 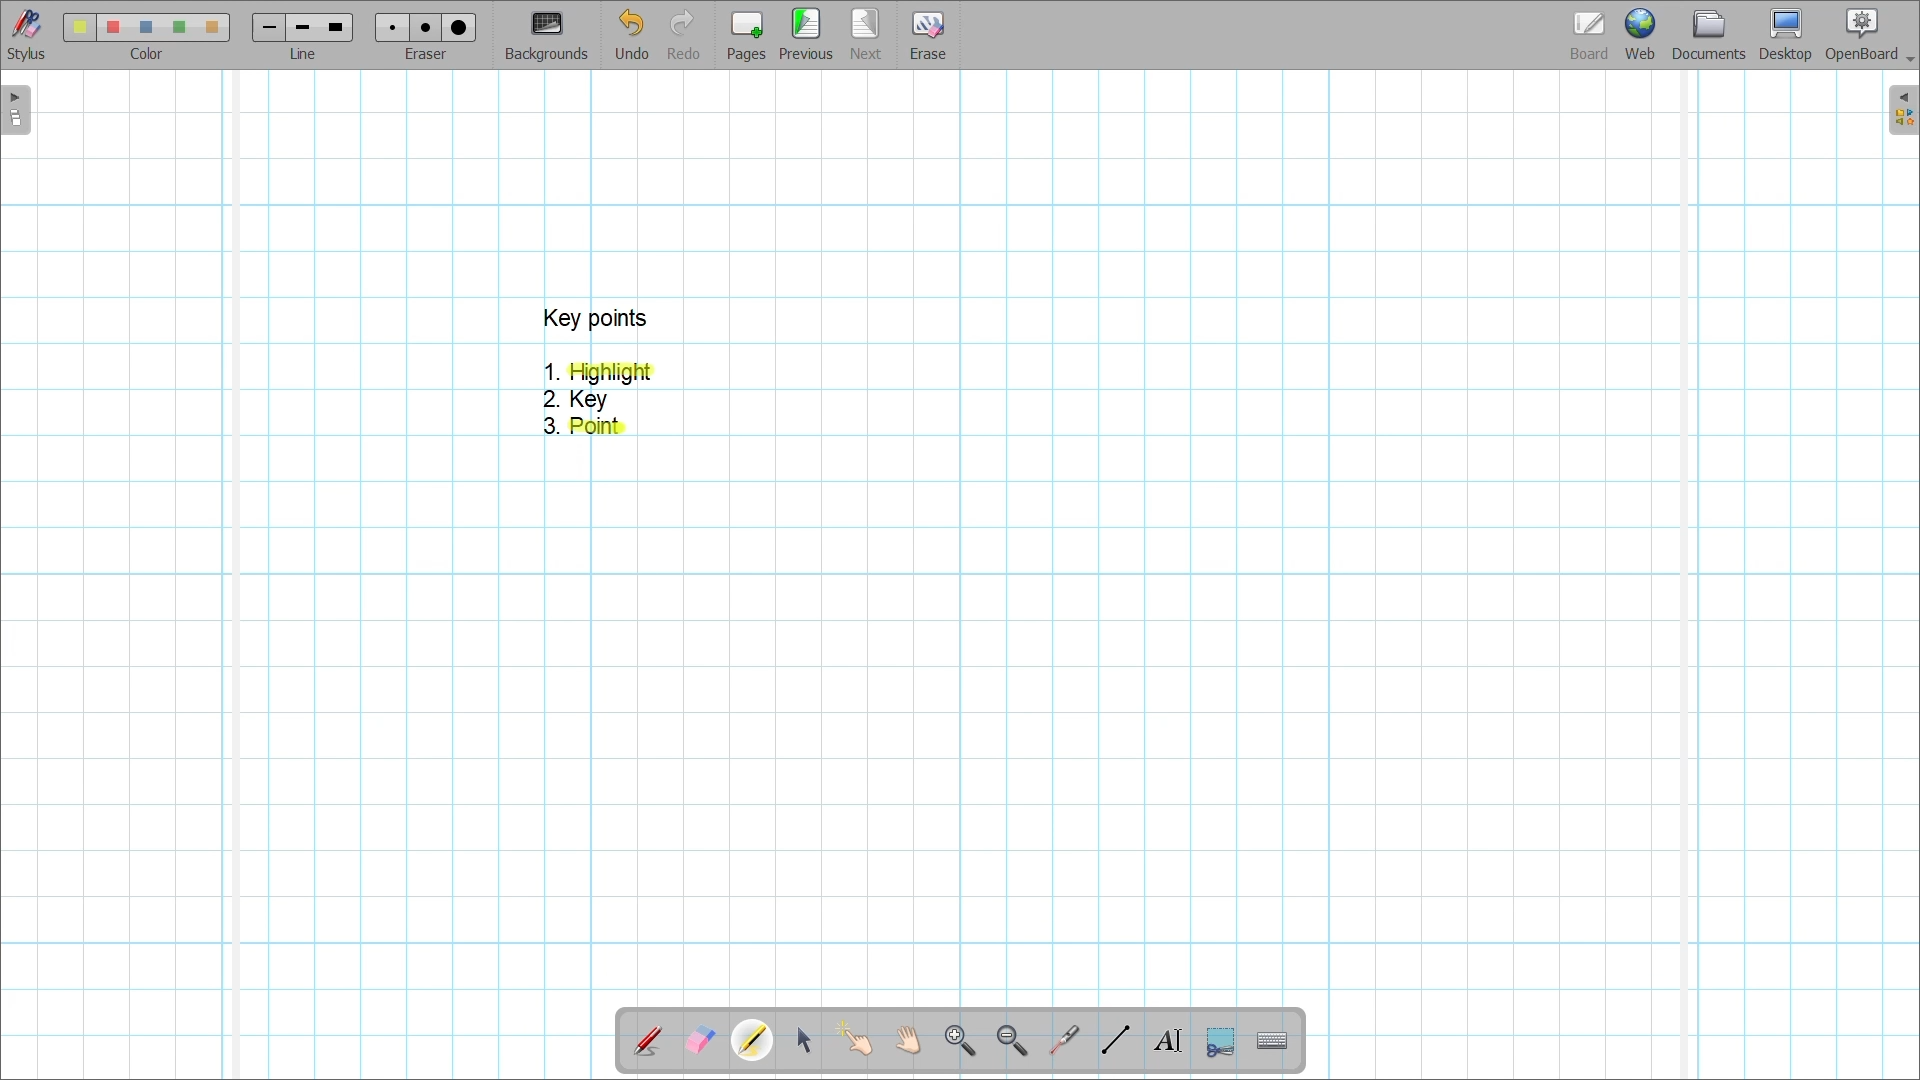 What do you see at coordinates (300, 28) in the screenshot?
I see `line 2` at bounding box center [300, 28].